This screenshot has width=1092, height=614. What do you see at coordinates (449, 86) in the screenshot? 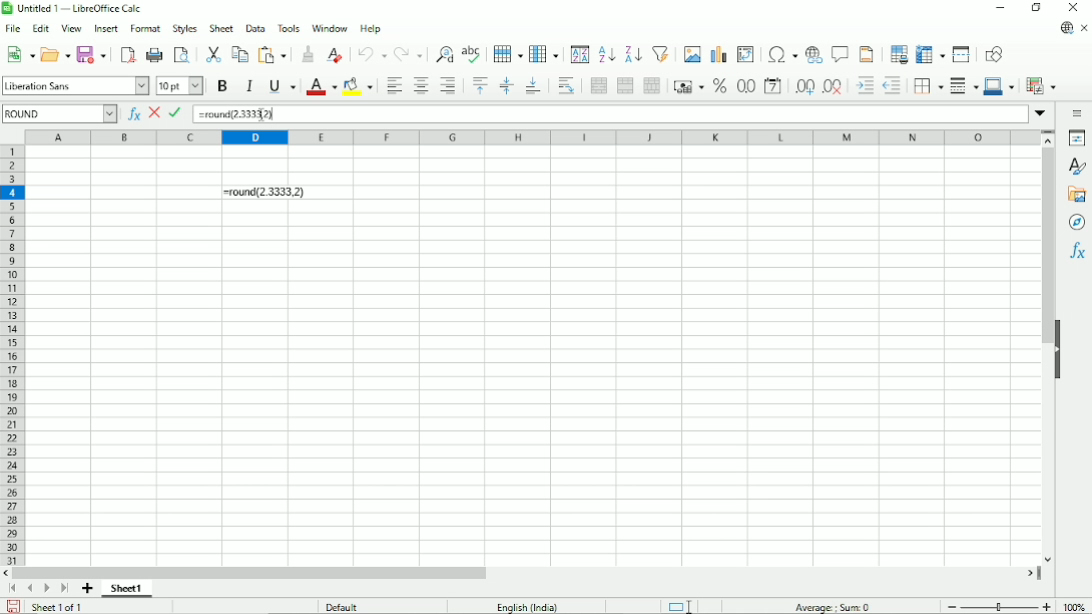
I see `Align right` at bounding box center [449, 86].